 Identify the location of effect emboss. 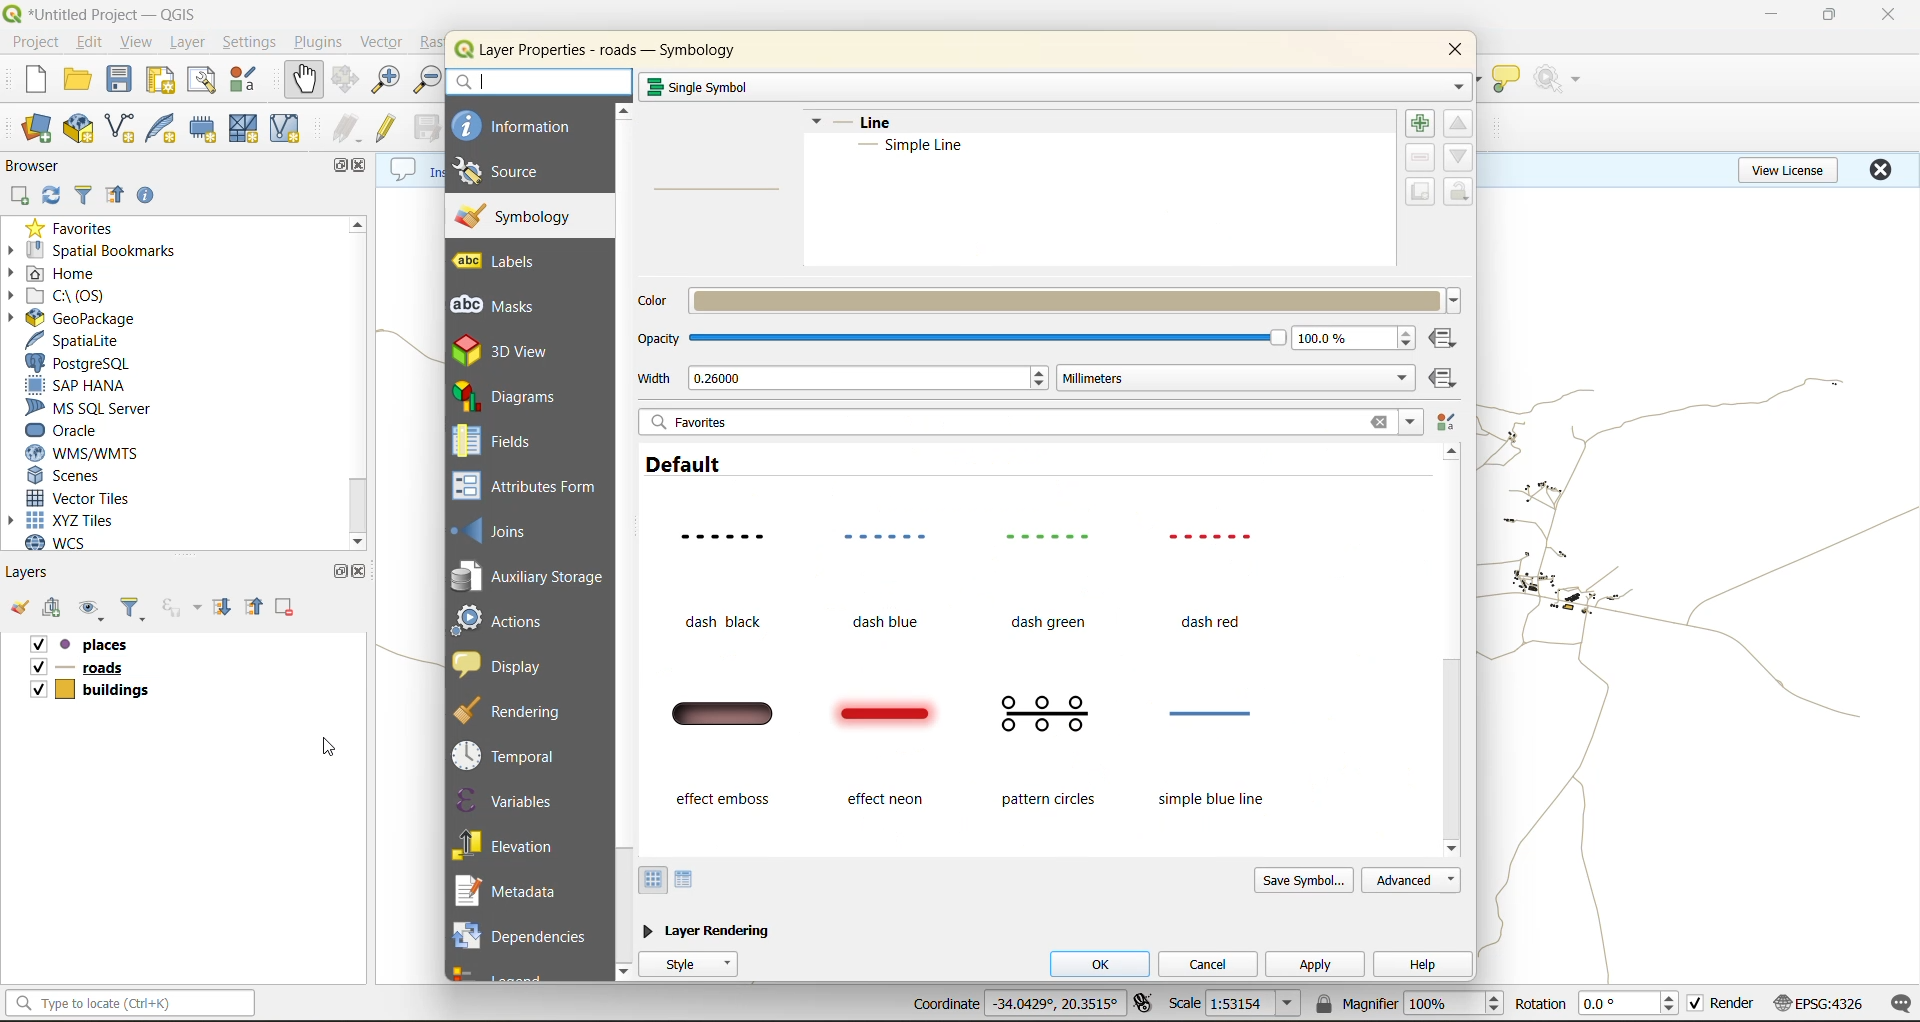
(729, 754).